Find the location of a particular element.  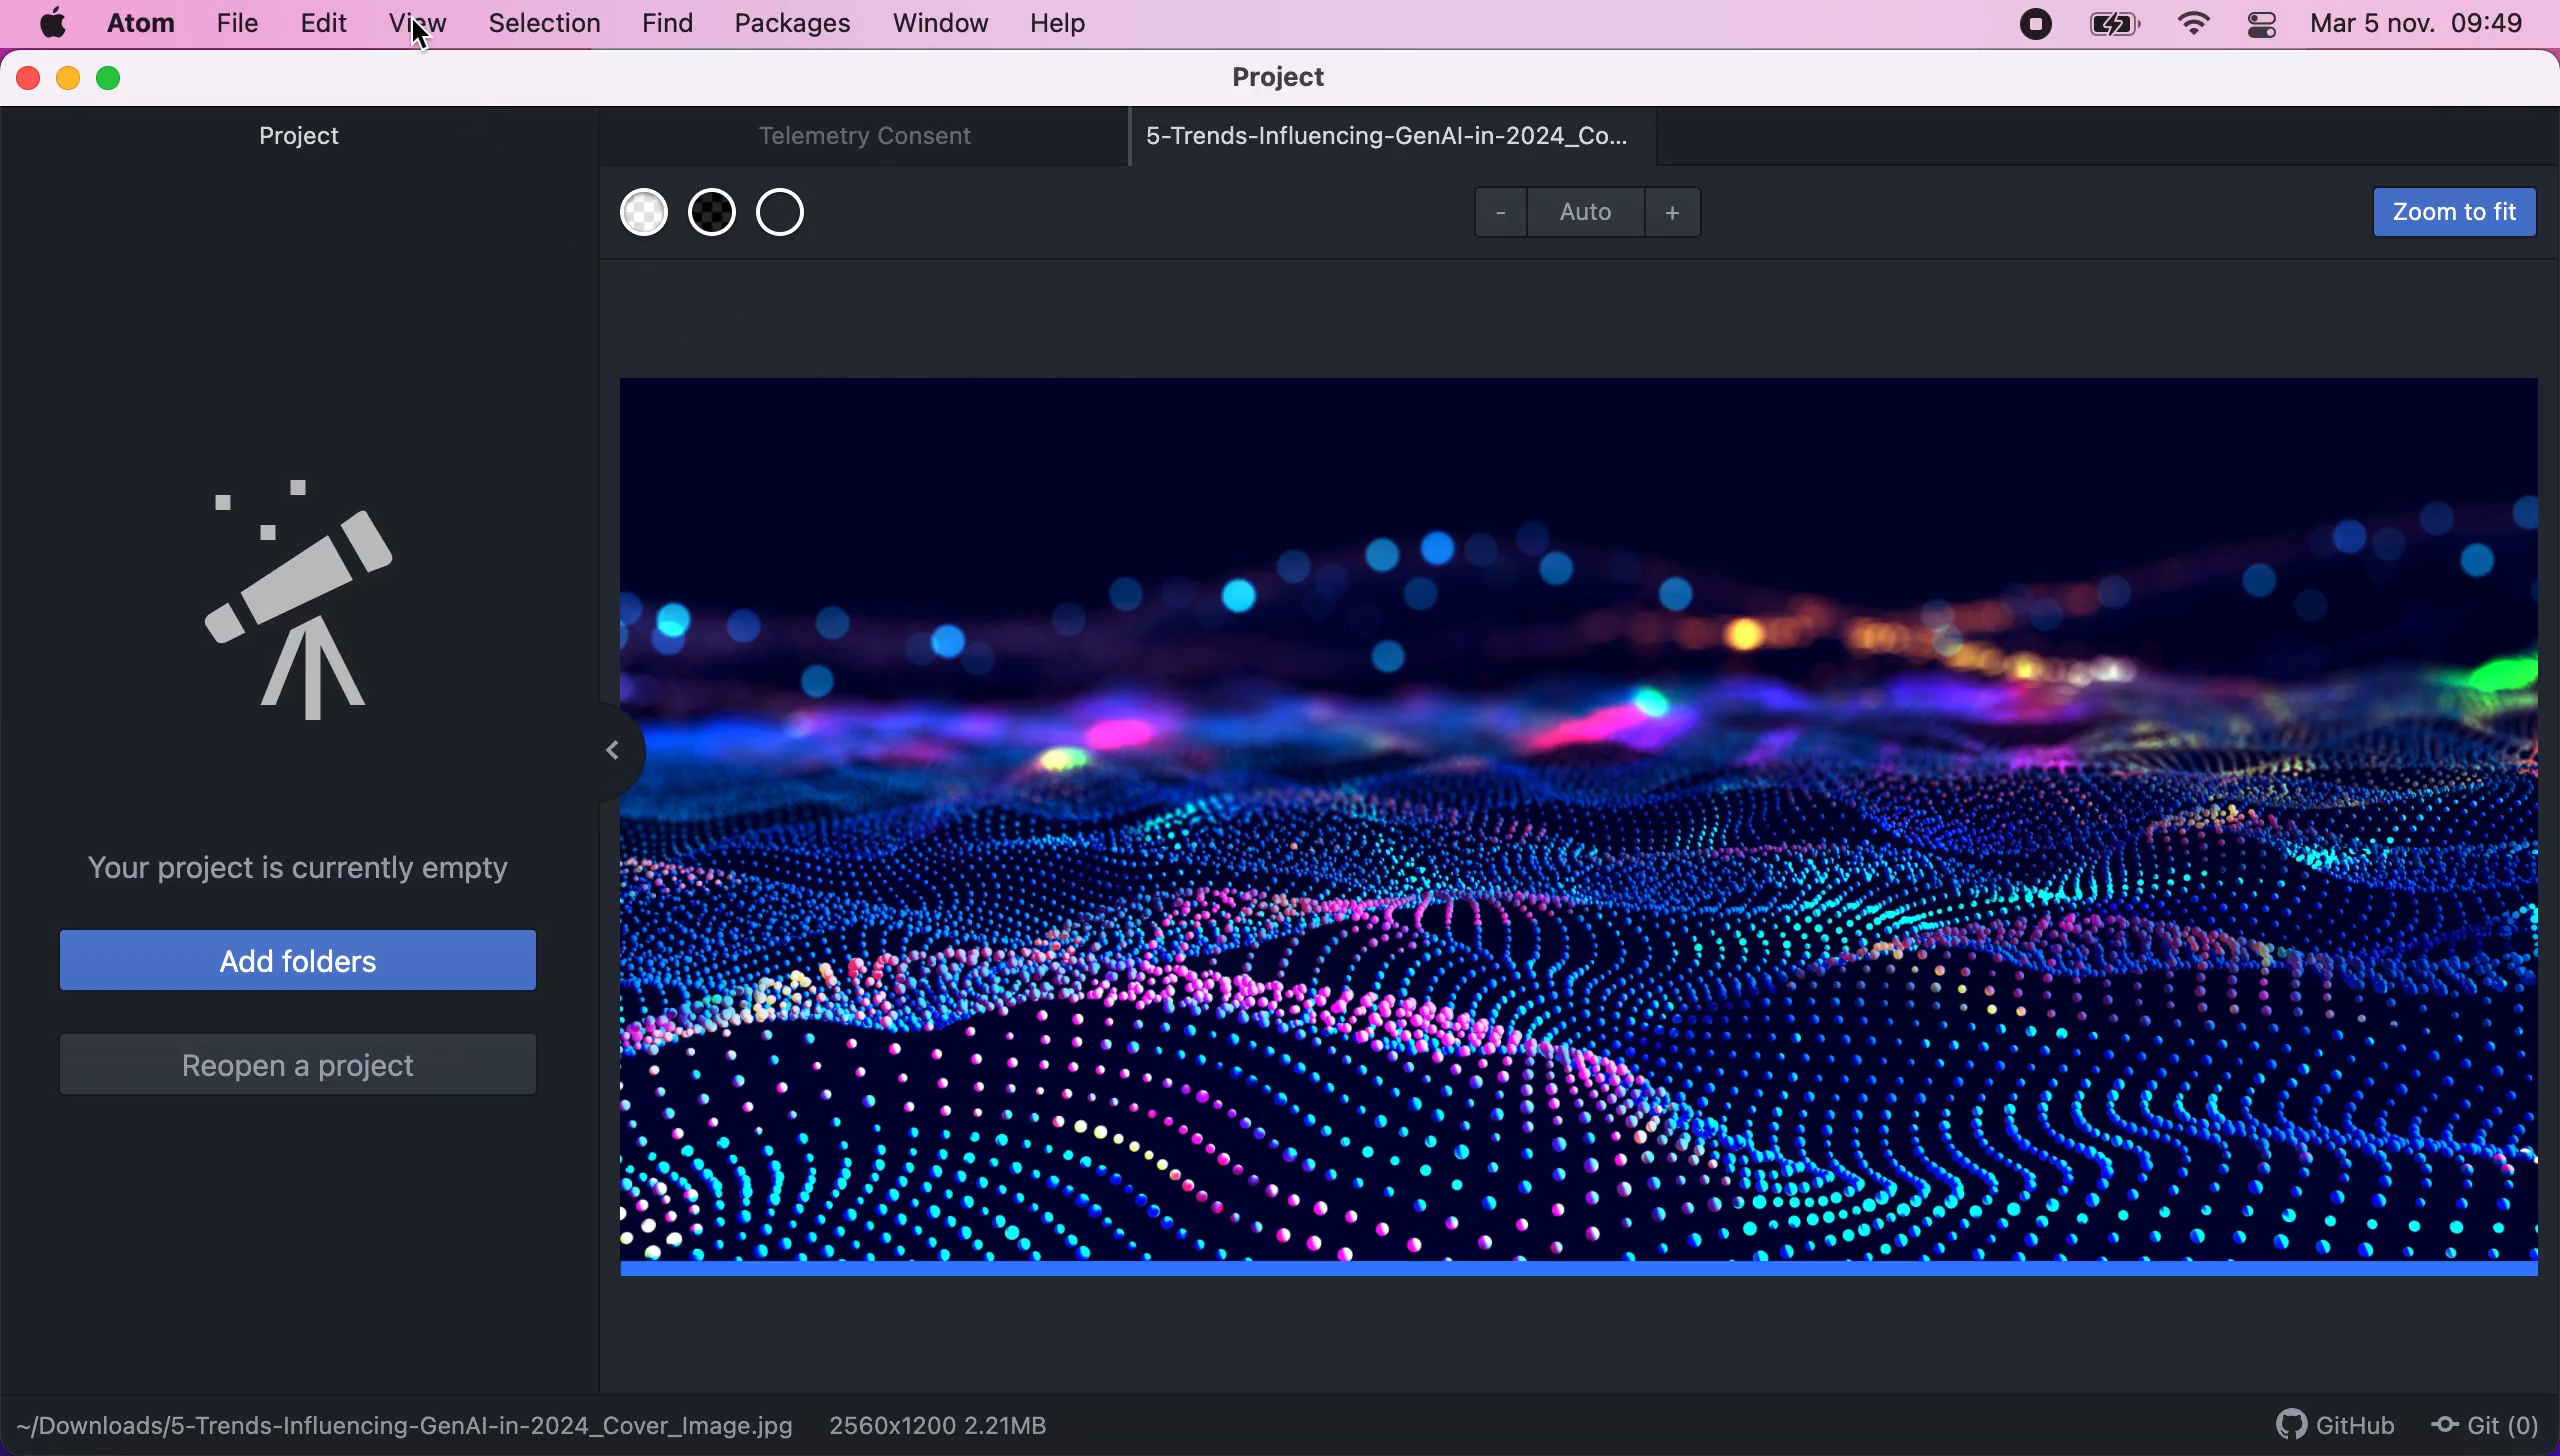

help is located at coordinates (1067, 22).